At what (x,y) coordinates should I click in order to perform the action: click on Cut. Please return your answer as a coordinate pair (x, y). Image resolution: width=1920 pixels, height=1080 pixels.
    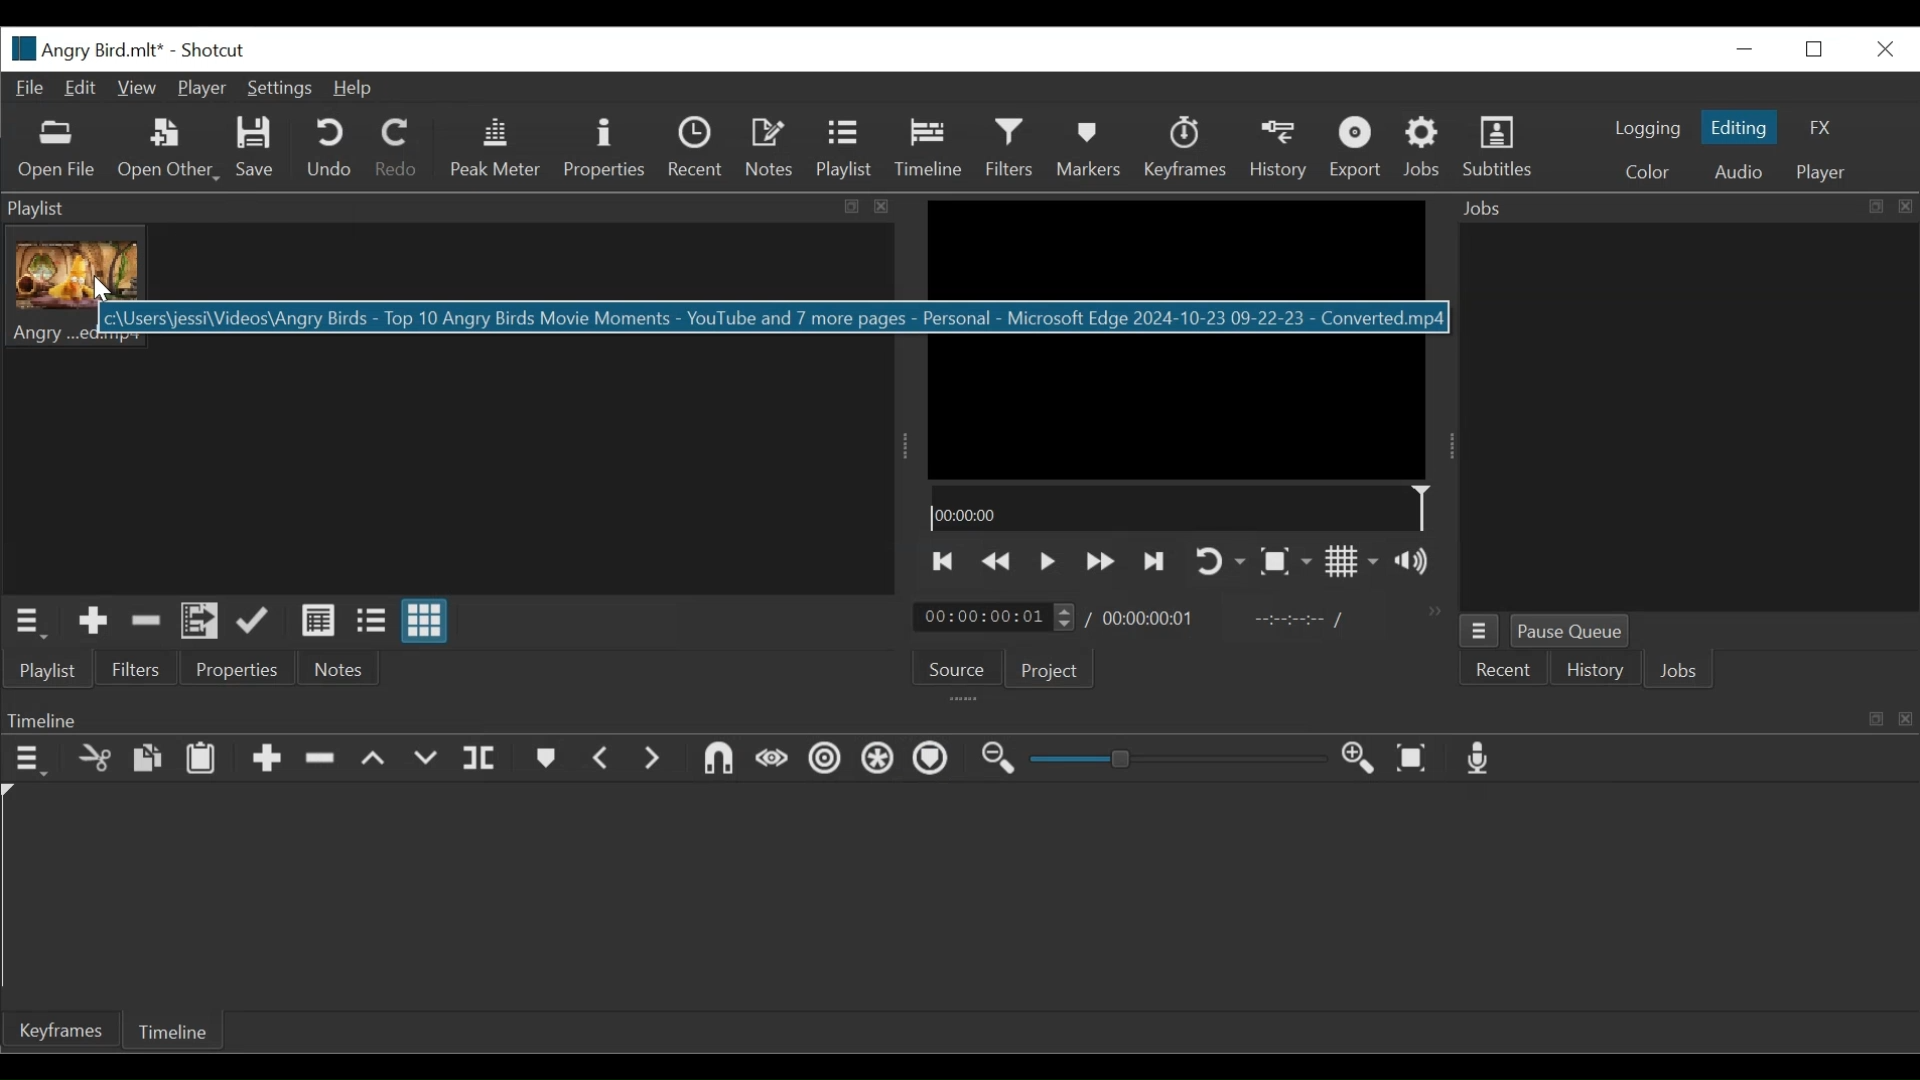
    Looking at the image, I should click on (146, 624).